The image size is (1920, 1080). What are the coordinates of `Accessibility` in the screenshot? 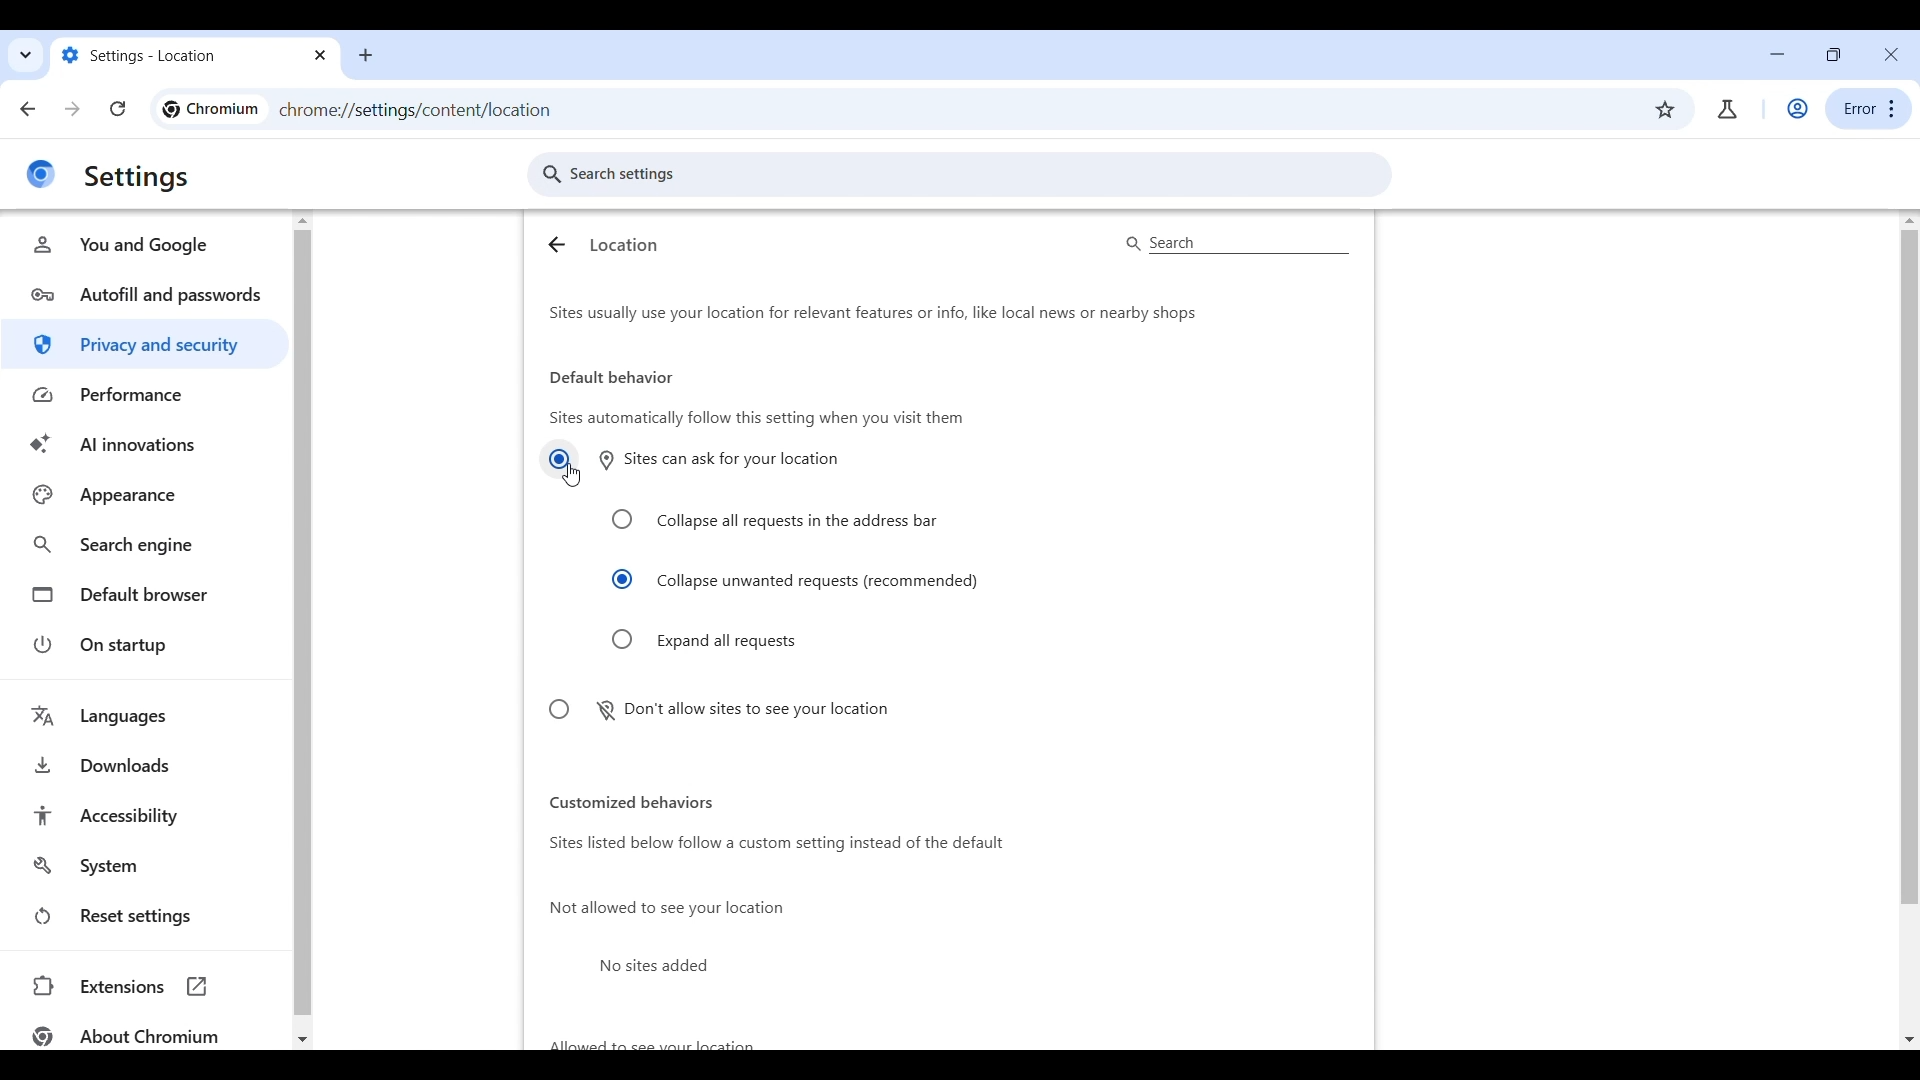 It's located at (142, 815).